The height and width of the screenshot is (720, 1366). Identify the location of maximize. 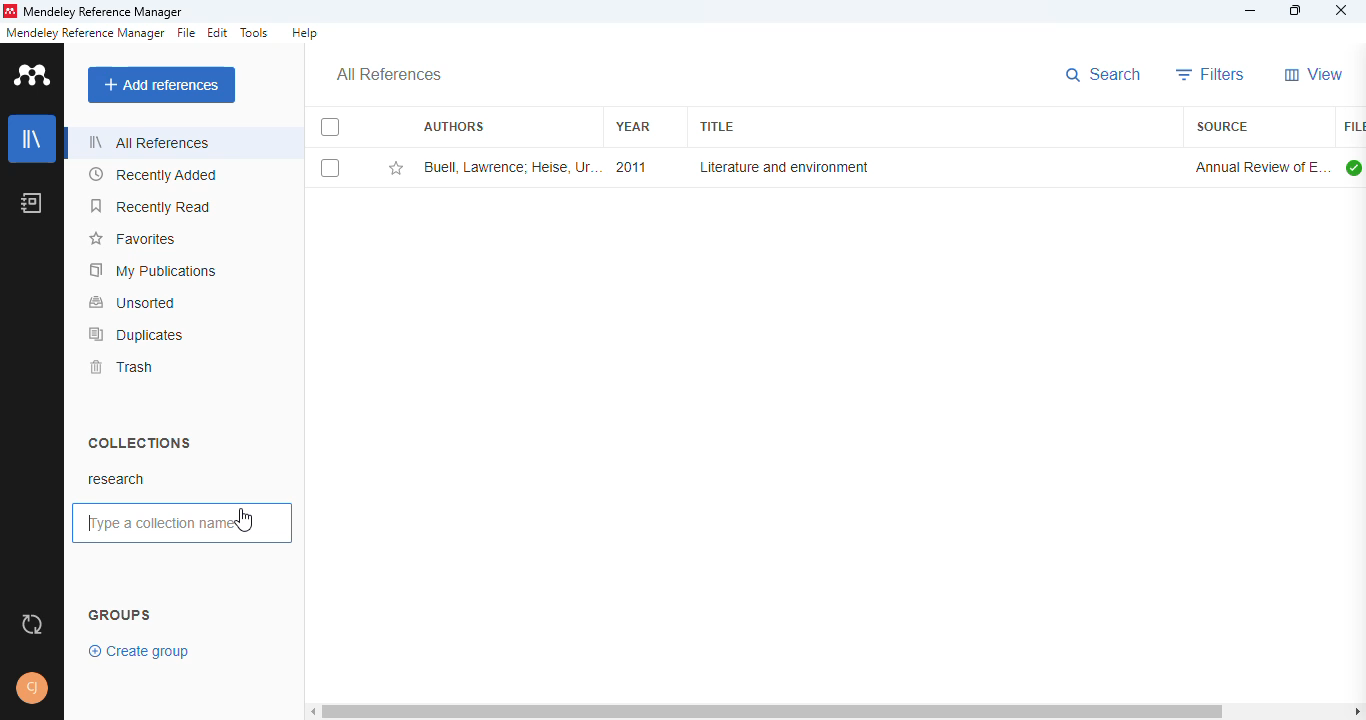
(1297, 10).